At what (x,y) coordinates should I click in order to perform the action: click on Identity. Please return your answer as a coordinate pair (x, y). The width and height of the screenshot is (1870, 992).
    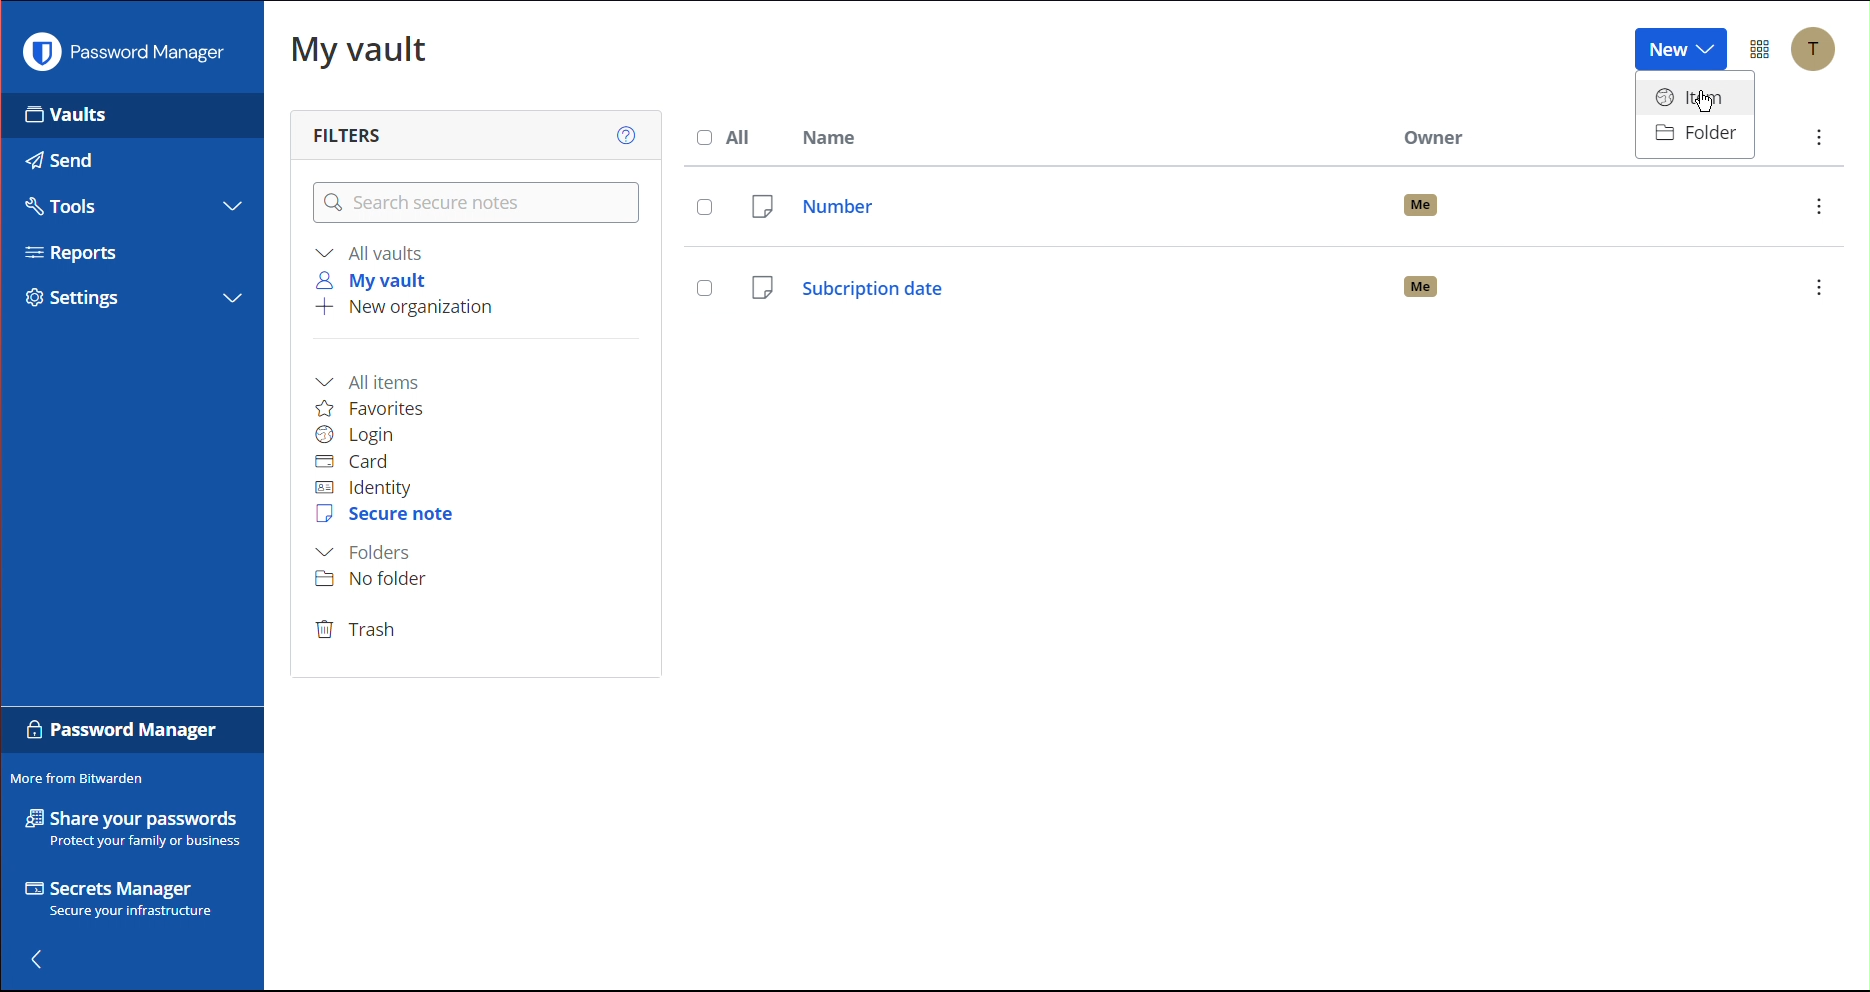
    Looking at the image, I should click on (368, 487).